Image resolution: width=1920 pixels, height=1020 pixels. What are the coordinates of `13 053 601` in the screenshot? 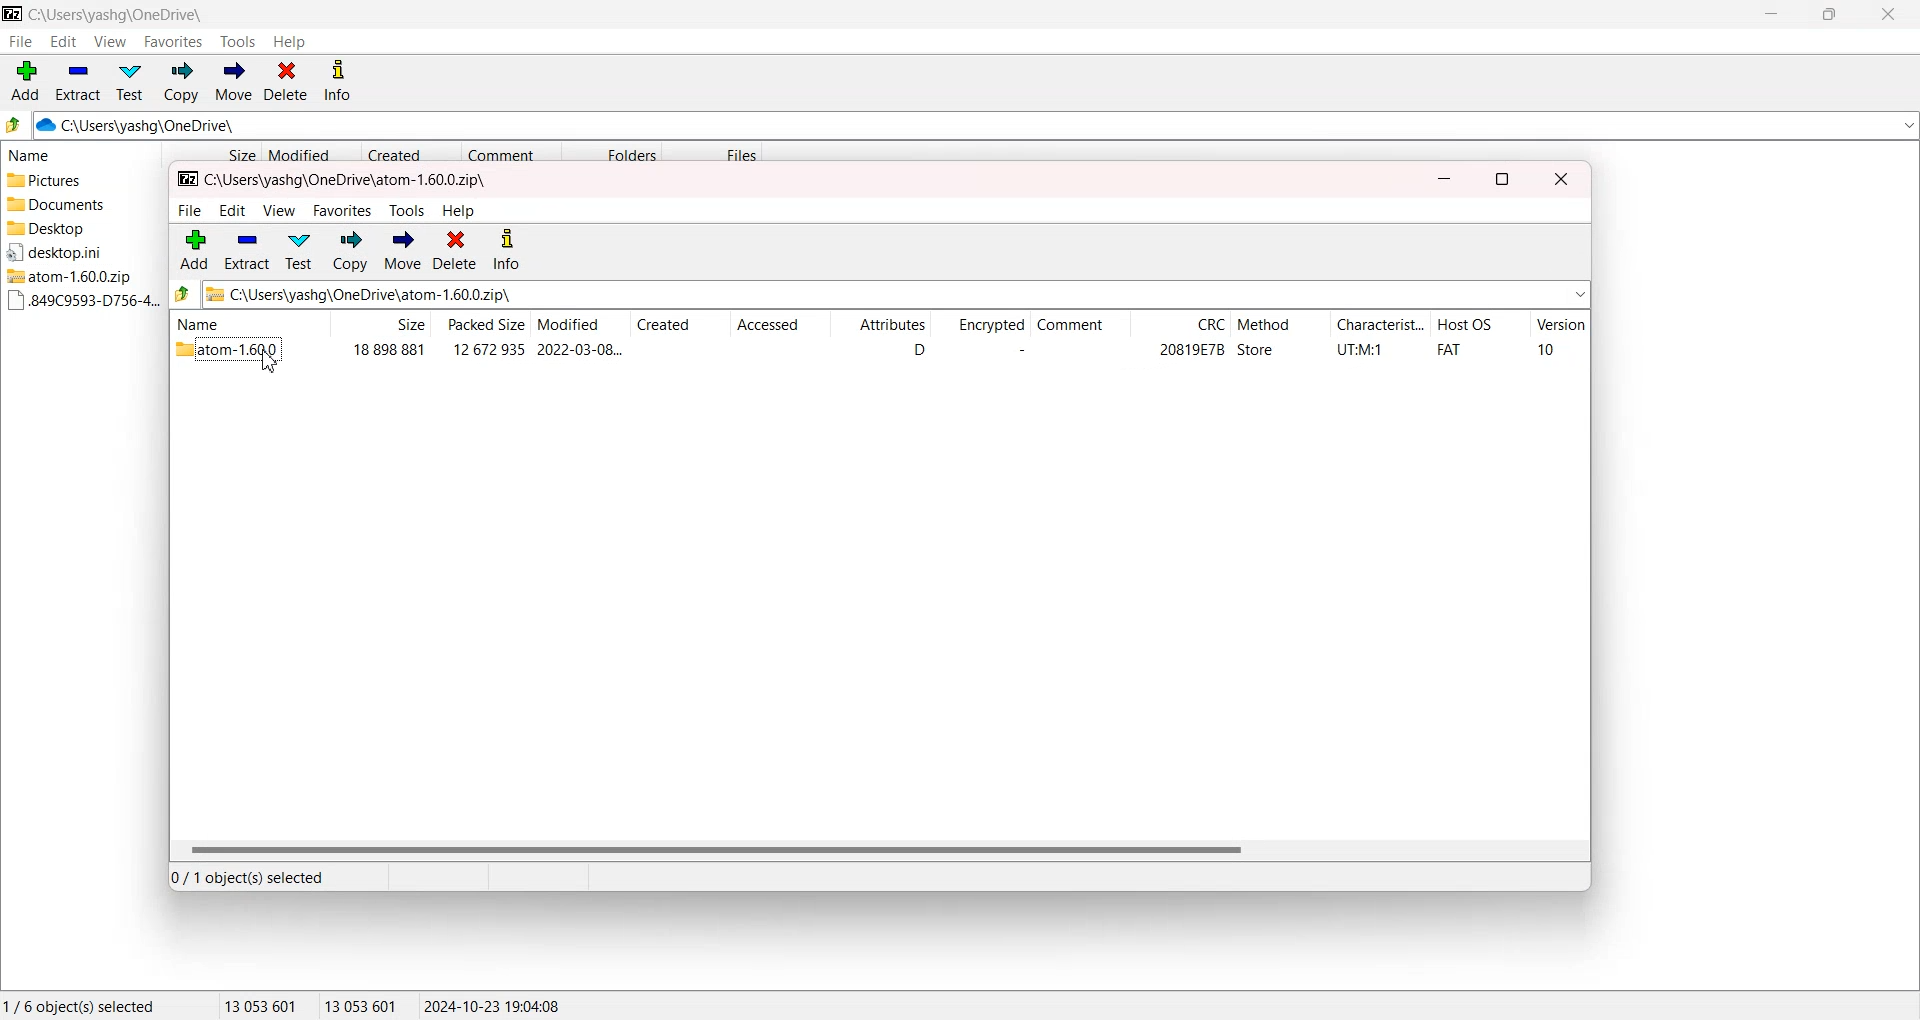 It's located at (261, 1005).